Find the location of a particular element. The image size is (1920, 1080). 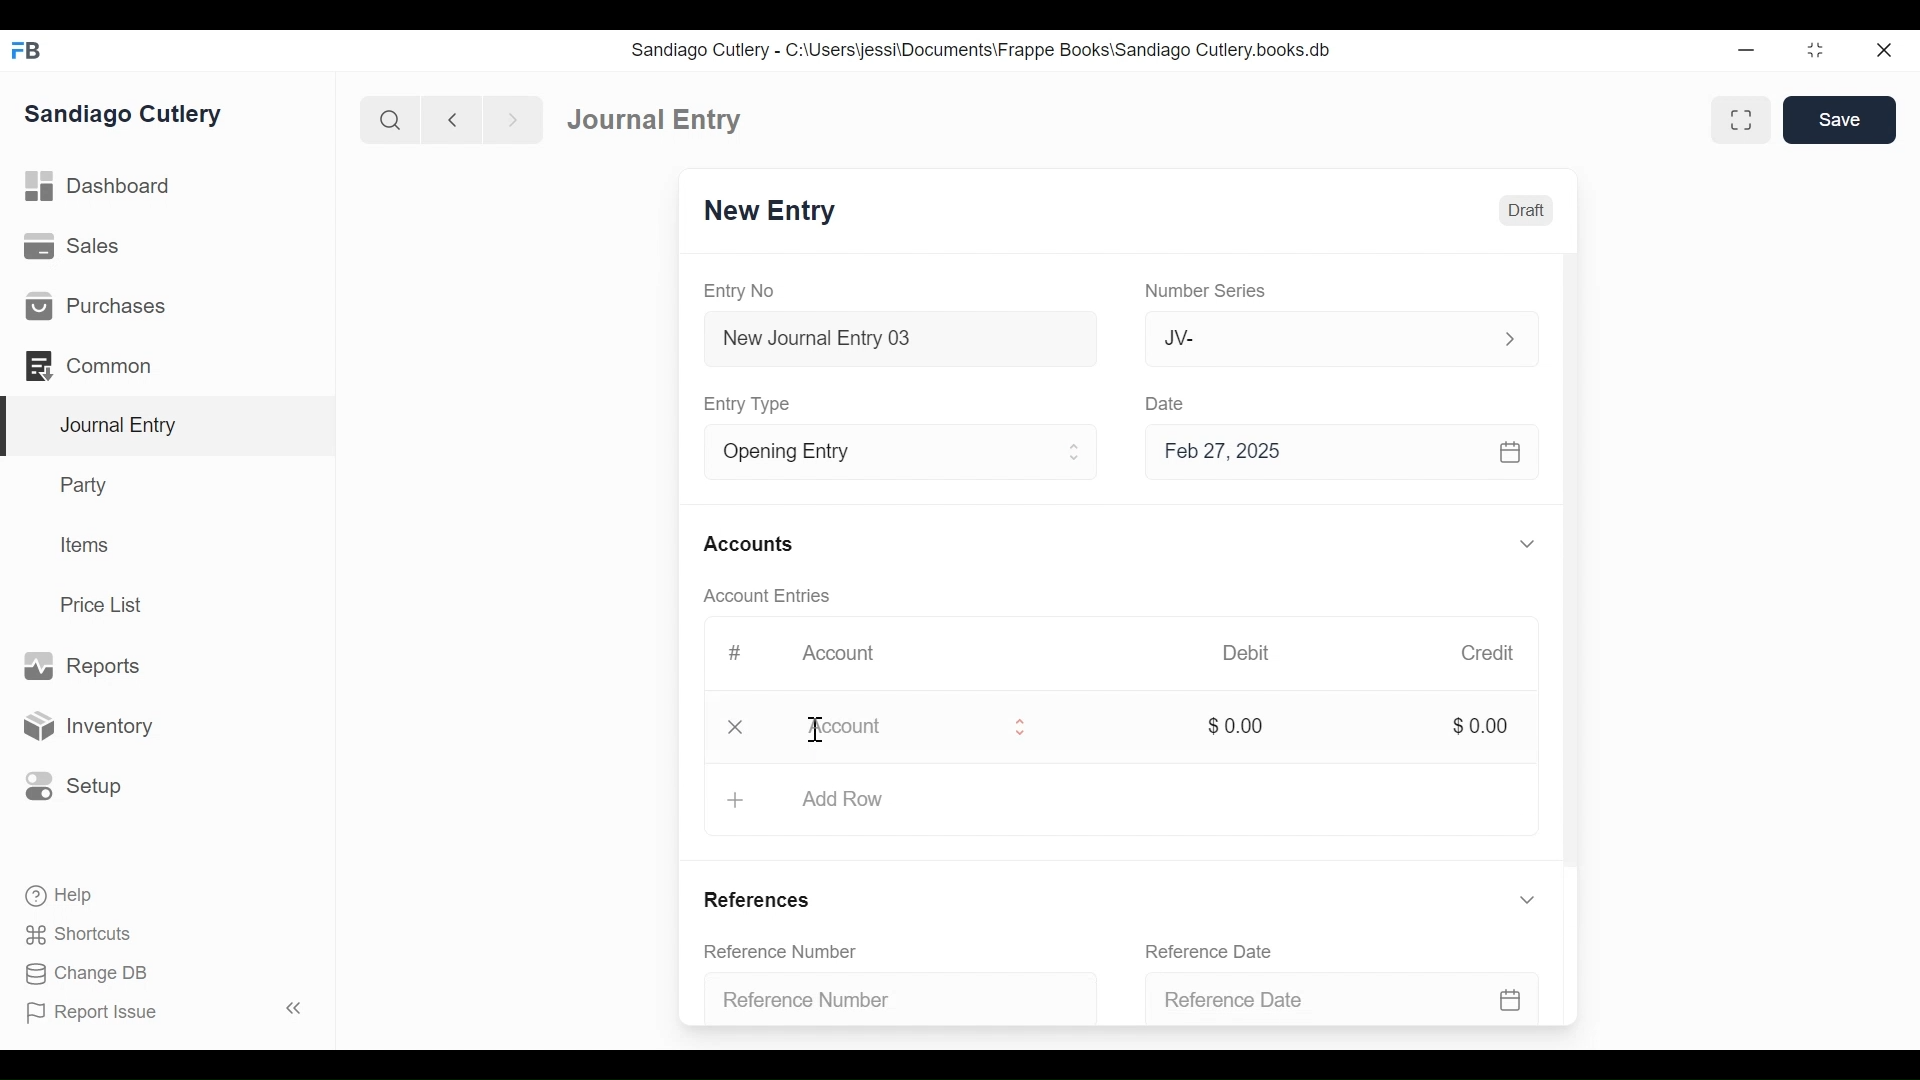

Cursor is located at coordinates (819, 731).